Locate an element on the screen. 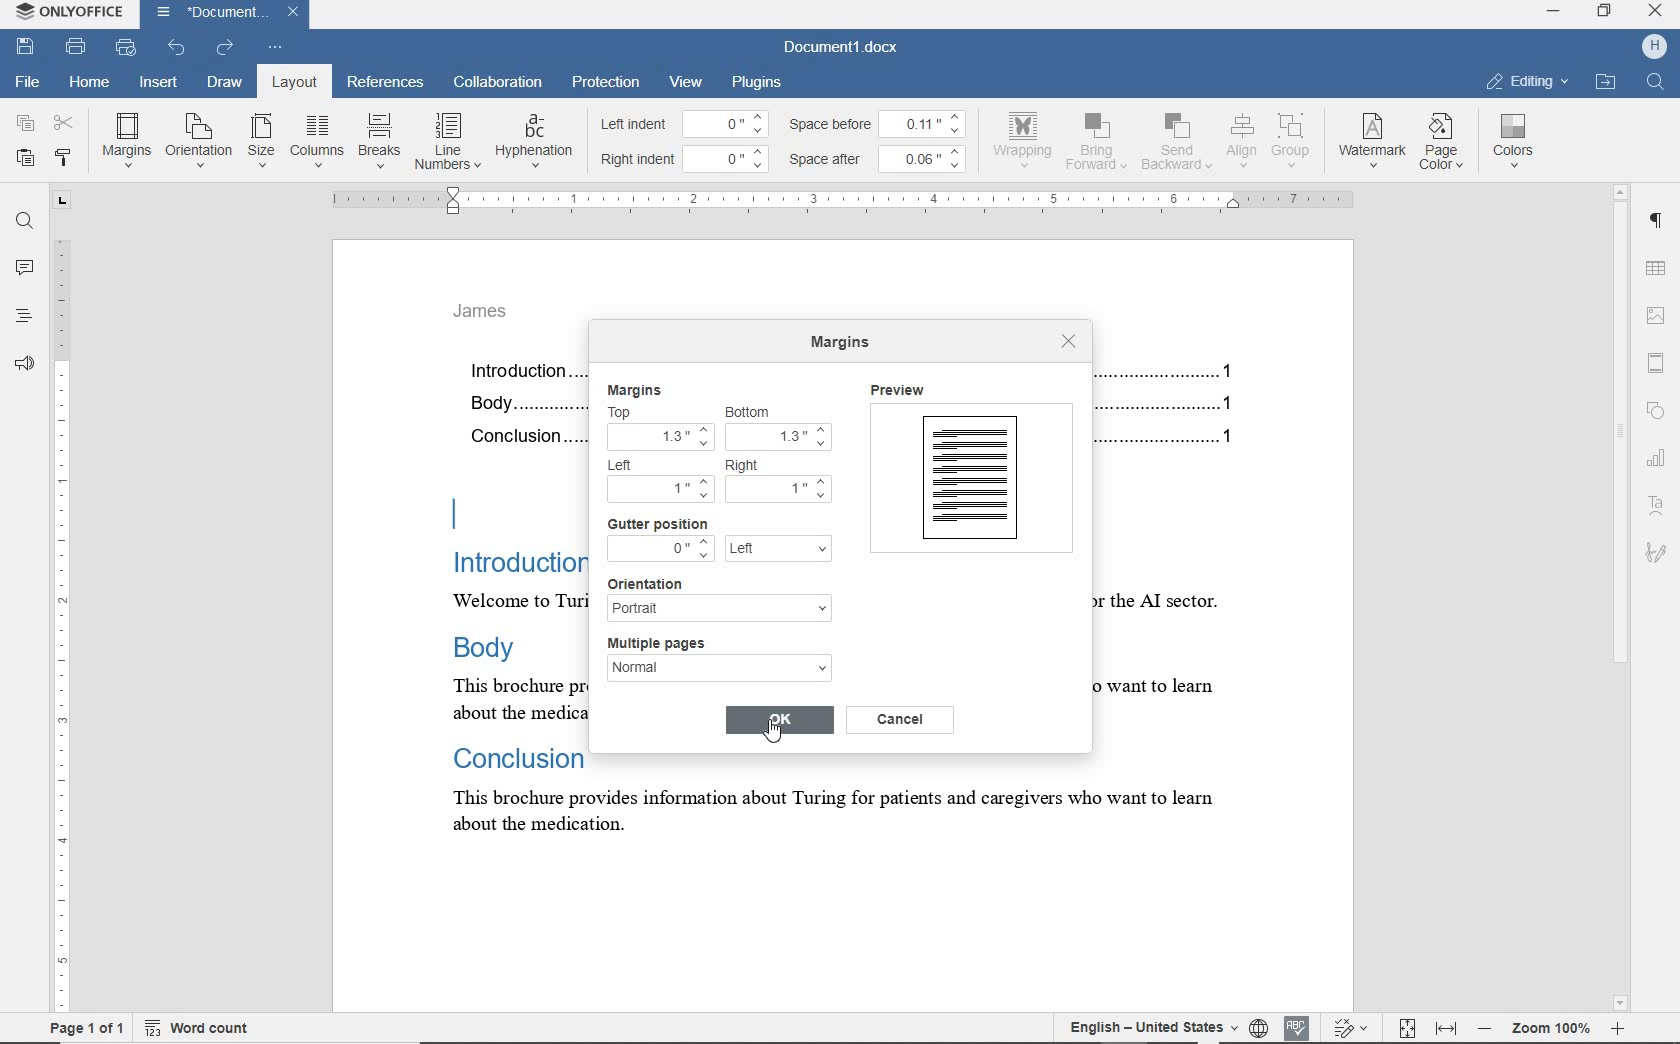 Image resolution: width=1680 pixels, height=1044 pixels. columns is located at coordinates (316, 141).